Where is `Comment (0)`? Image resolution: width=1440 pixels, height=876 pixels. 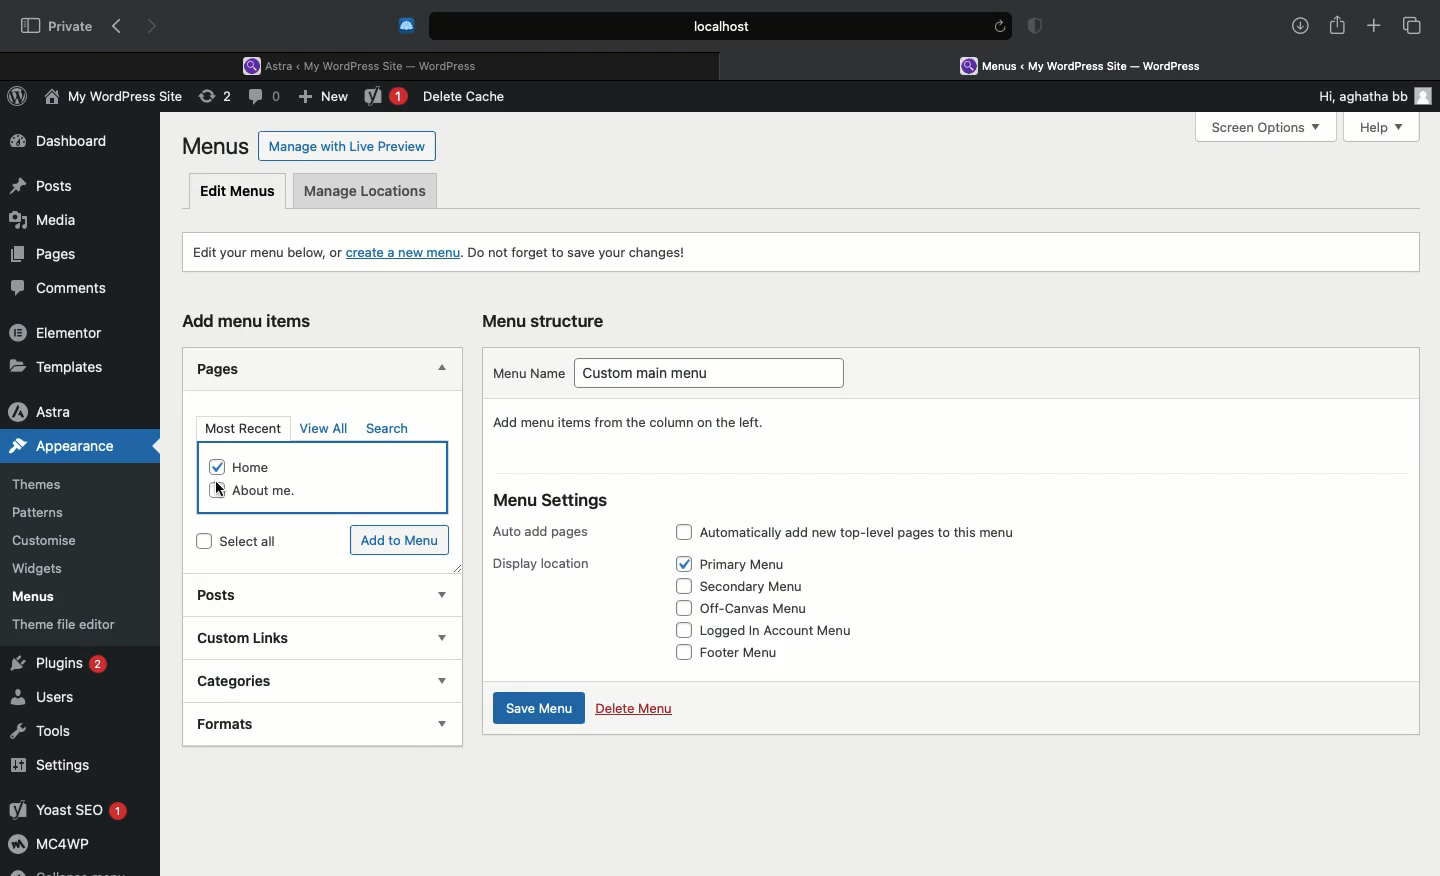 Comment (0) is located at coordinates (267, 96).